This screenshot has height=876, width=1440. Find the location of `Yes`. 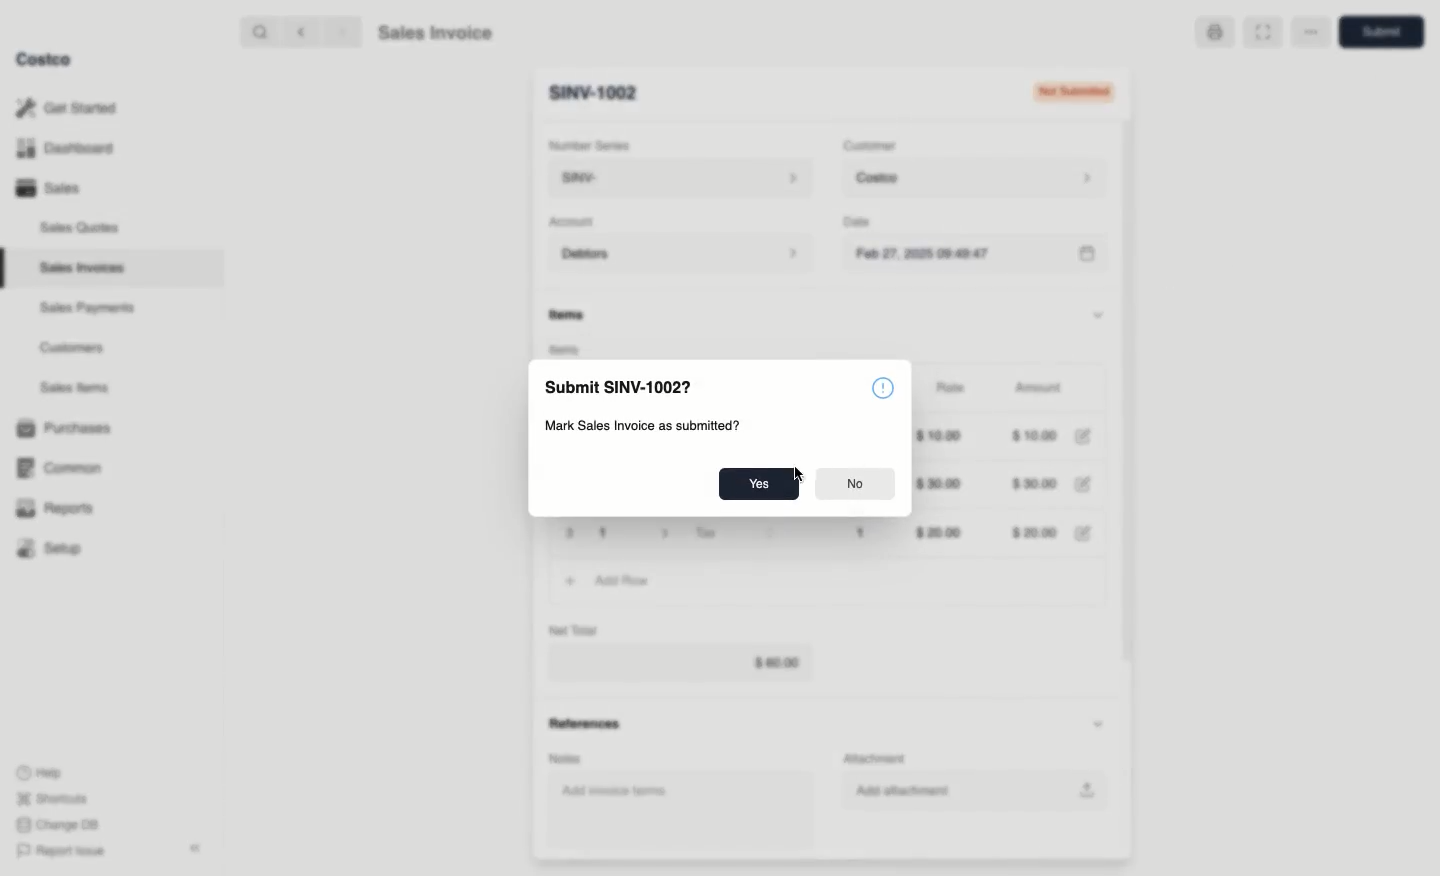

Yes is located at coordinates (758, 486).